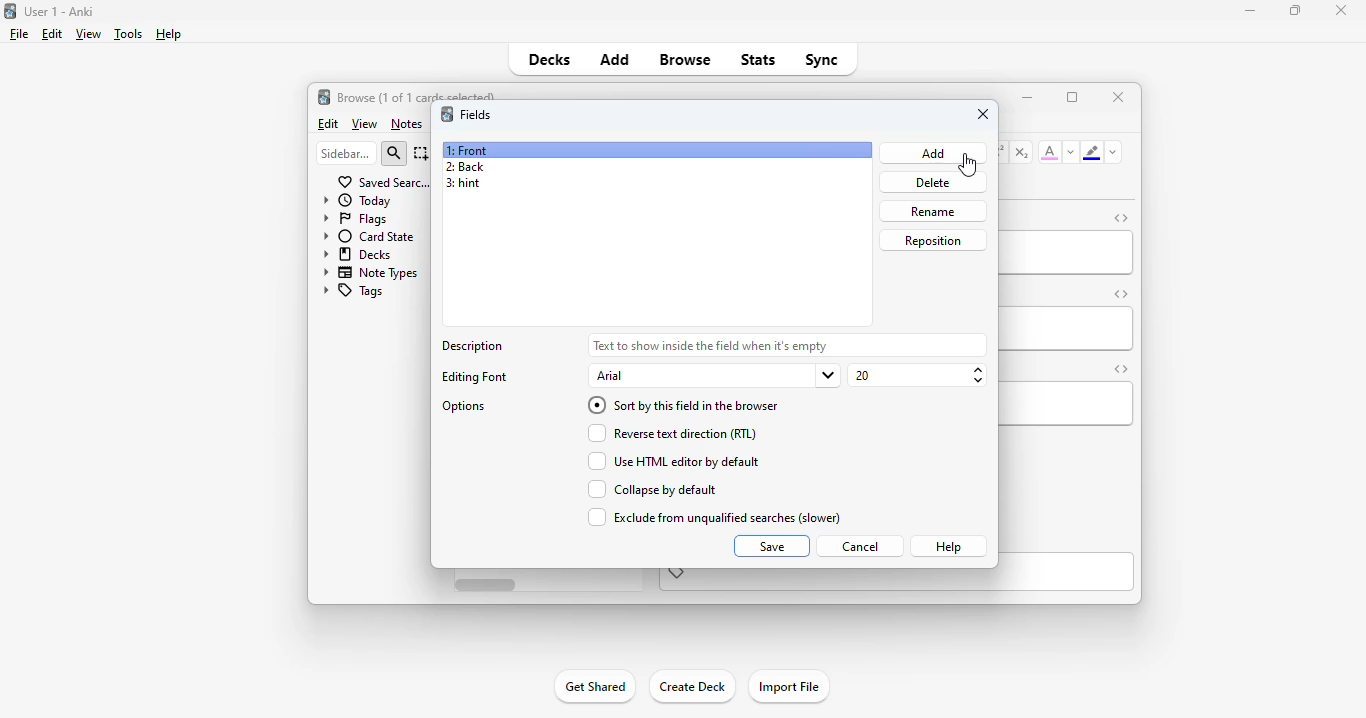 This screenshot has width=1366, height=718. What do you see at coordinates (384, 181) in the screenshot?
I see `saved searches` at bounding box center [384, 181].